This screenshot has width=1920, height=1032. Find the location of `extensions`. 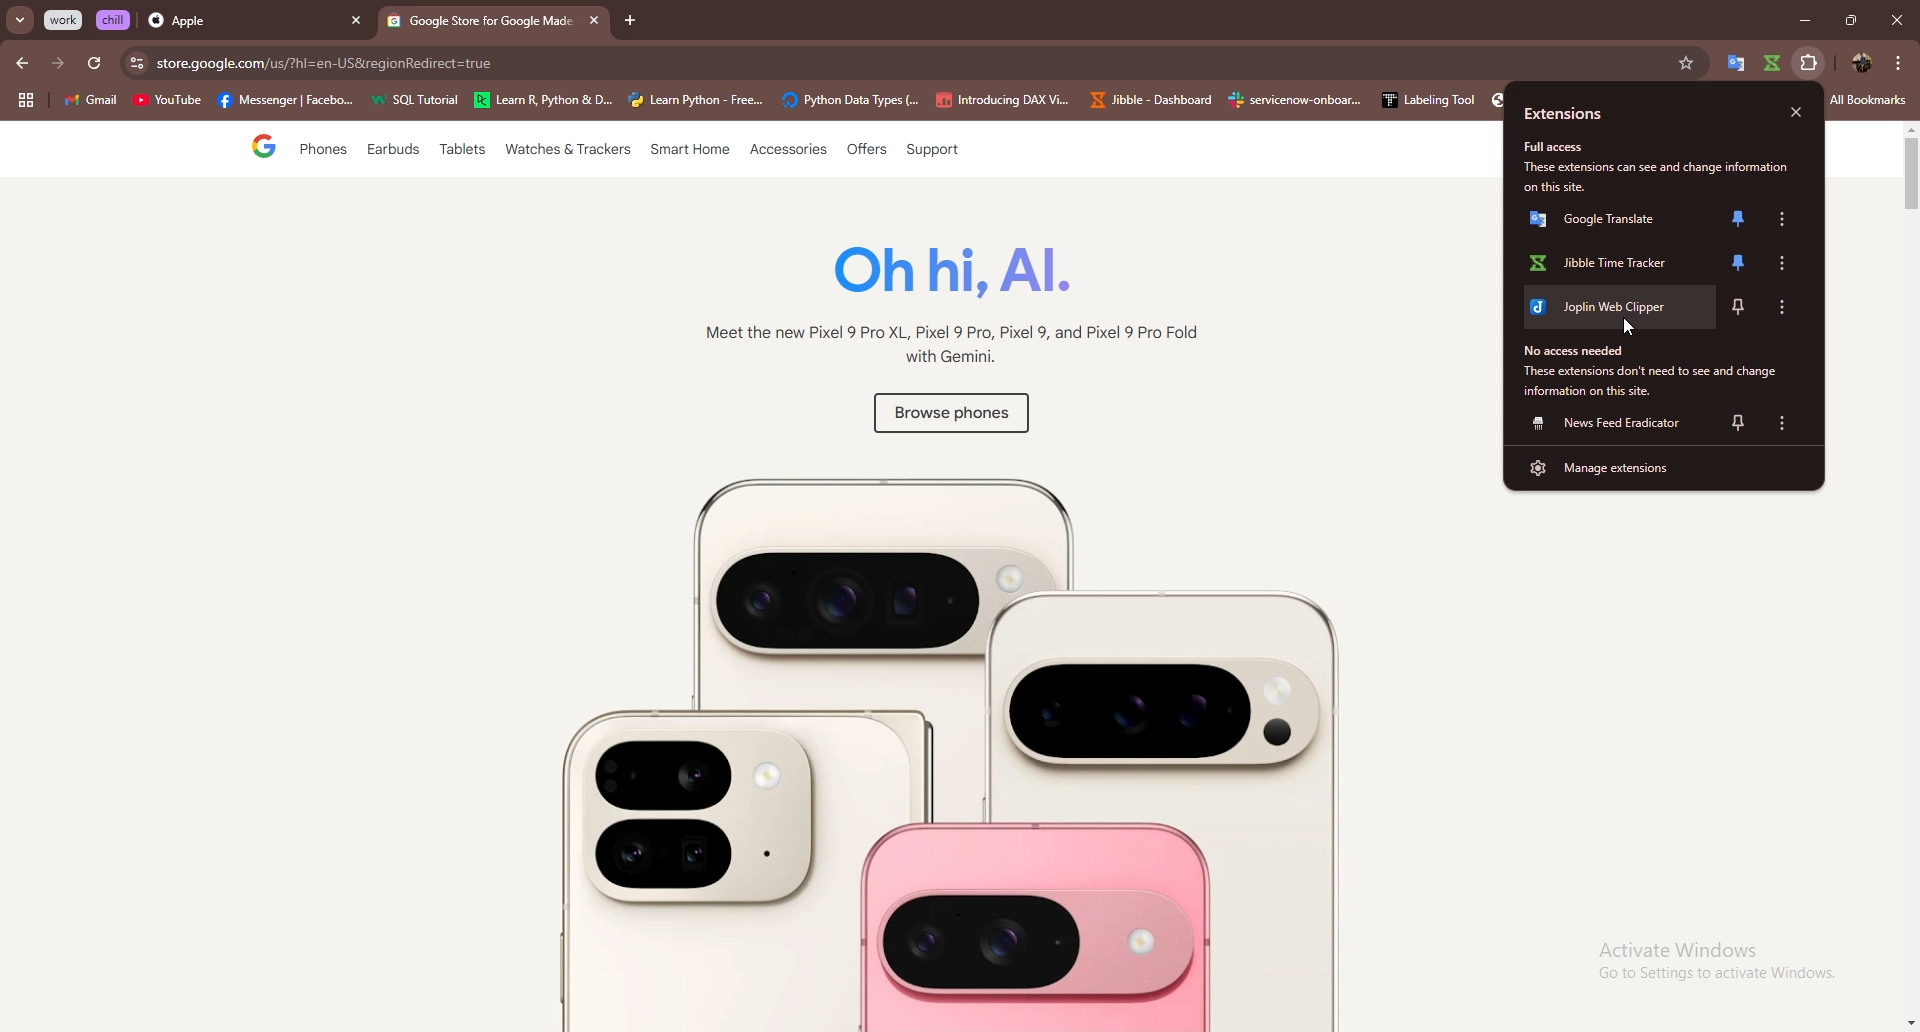

extensions is located at coordinates (1809, 63).